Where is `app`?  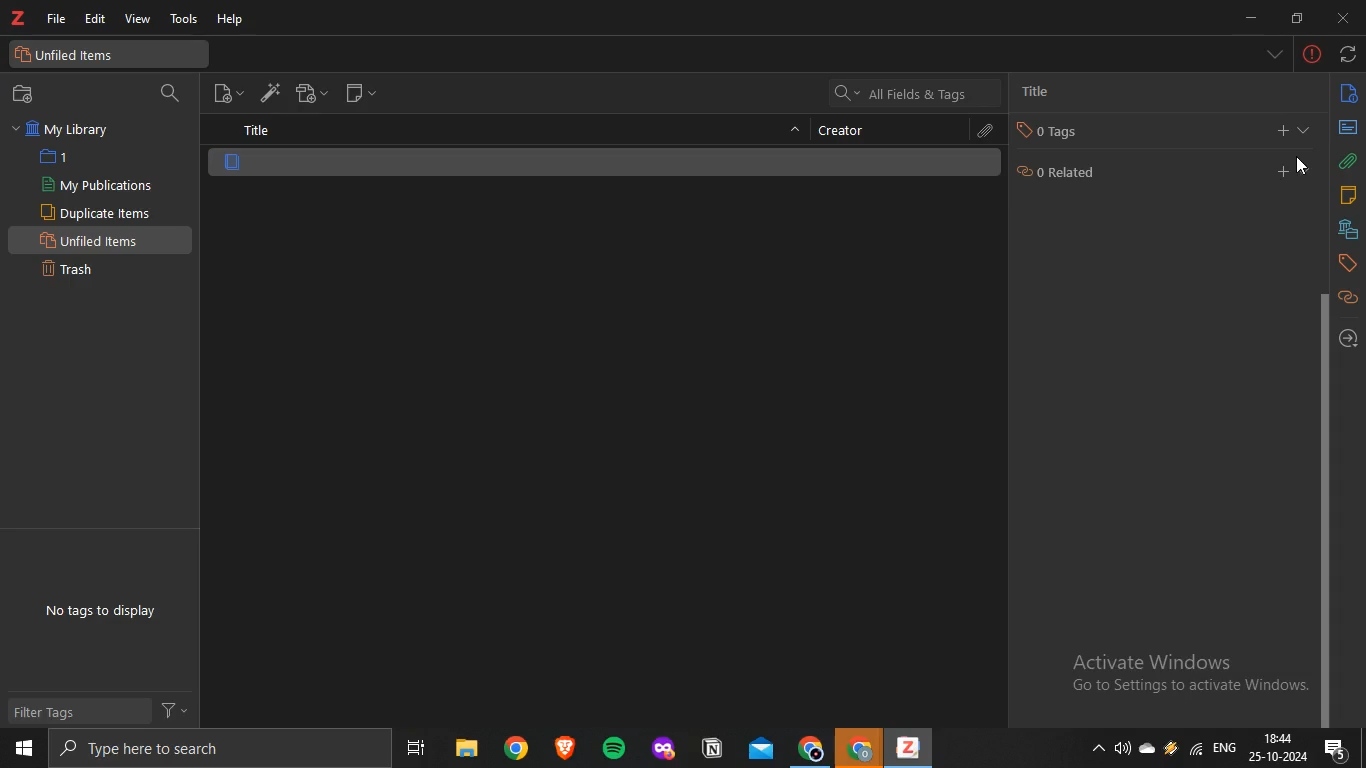 app is located at coordinates (708, 747).